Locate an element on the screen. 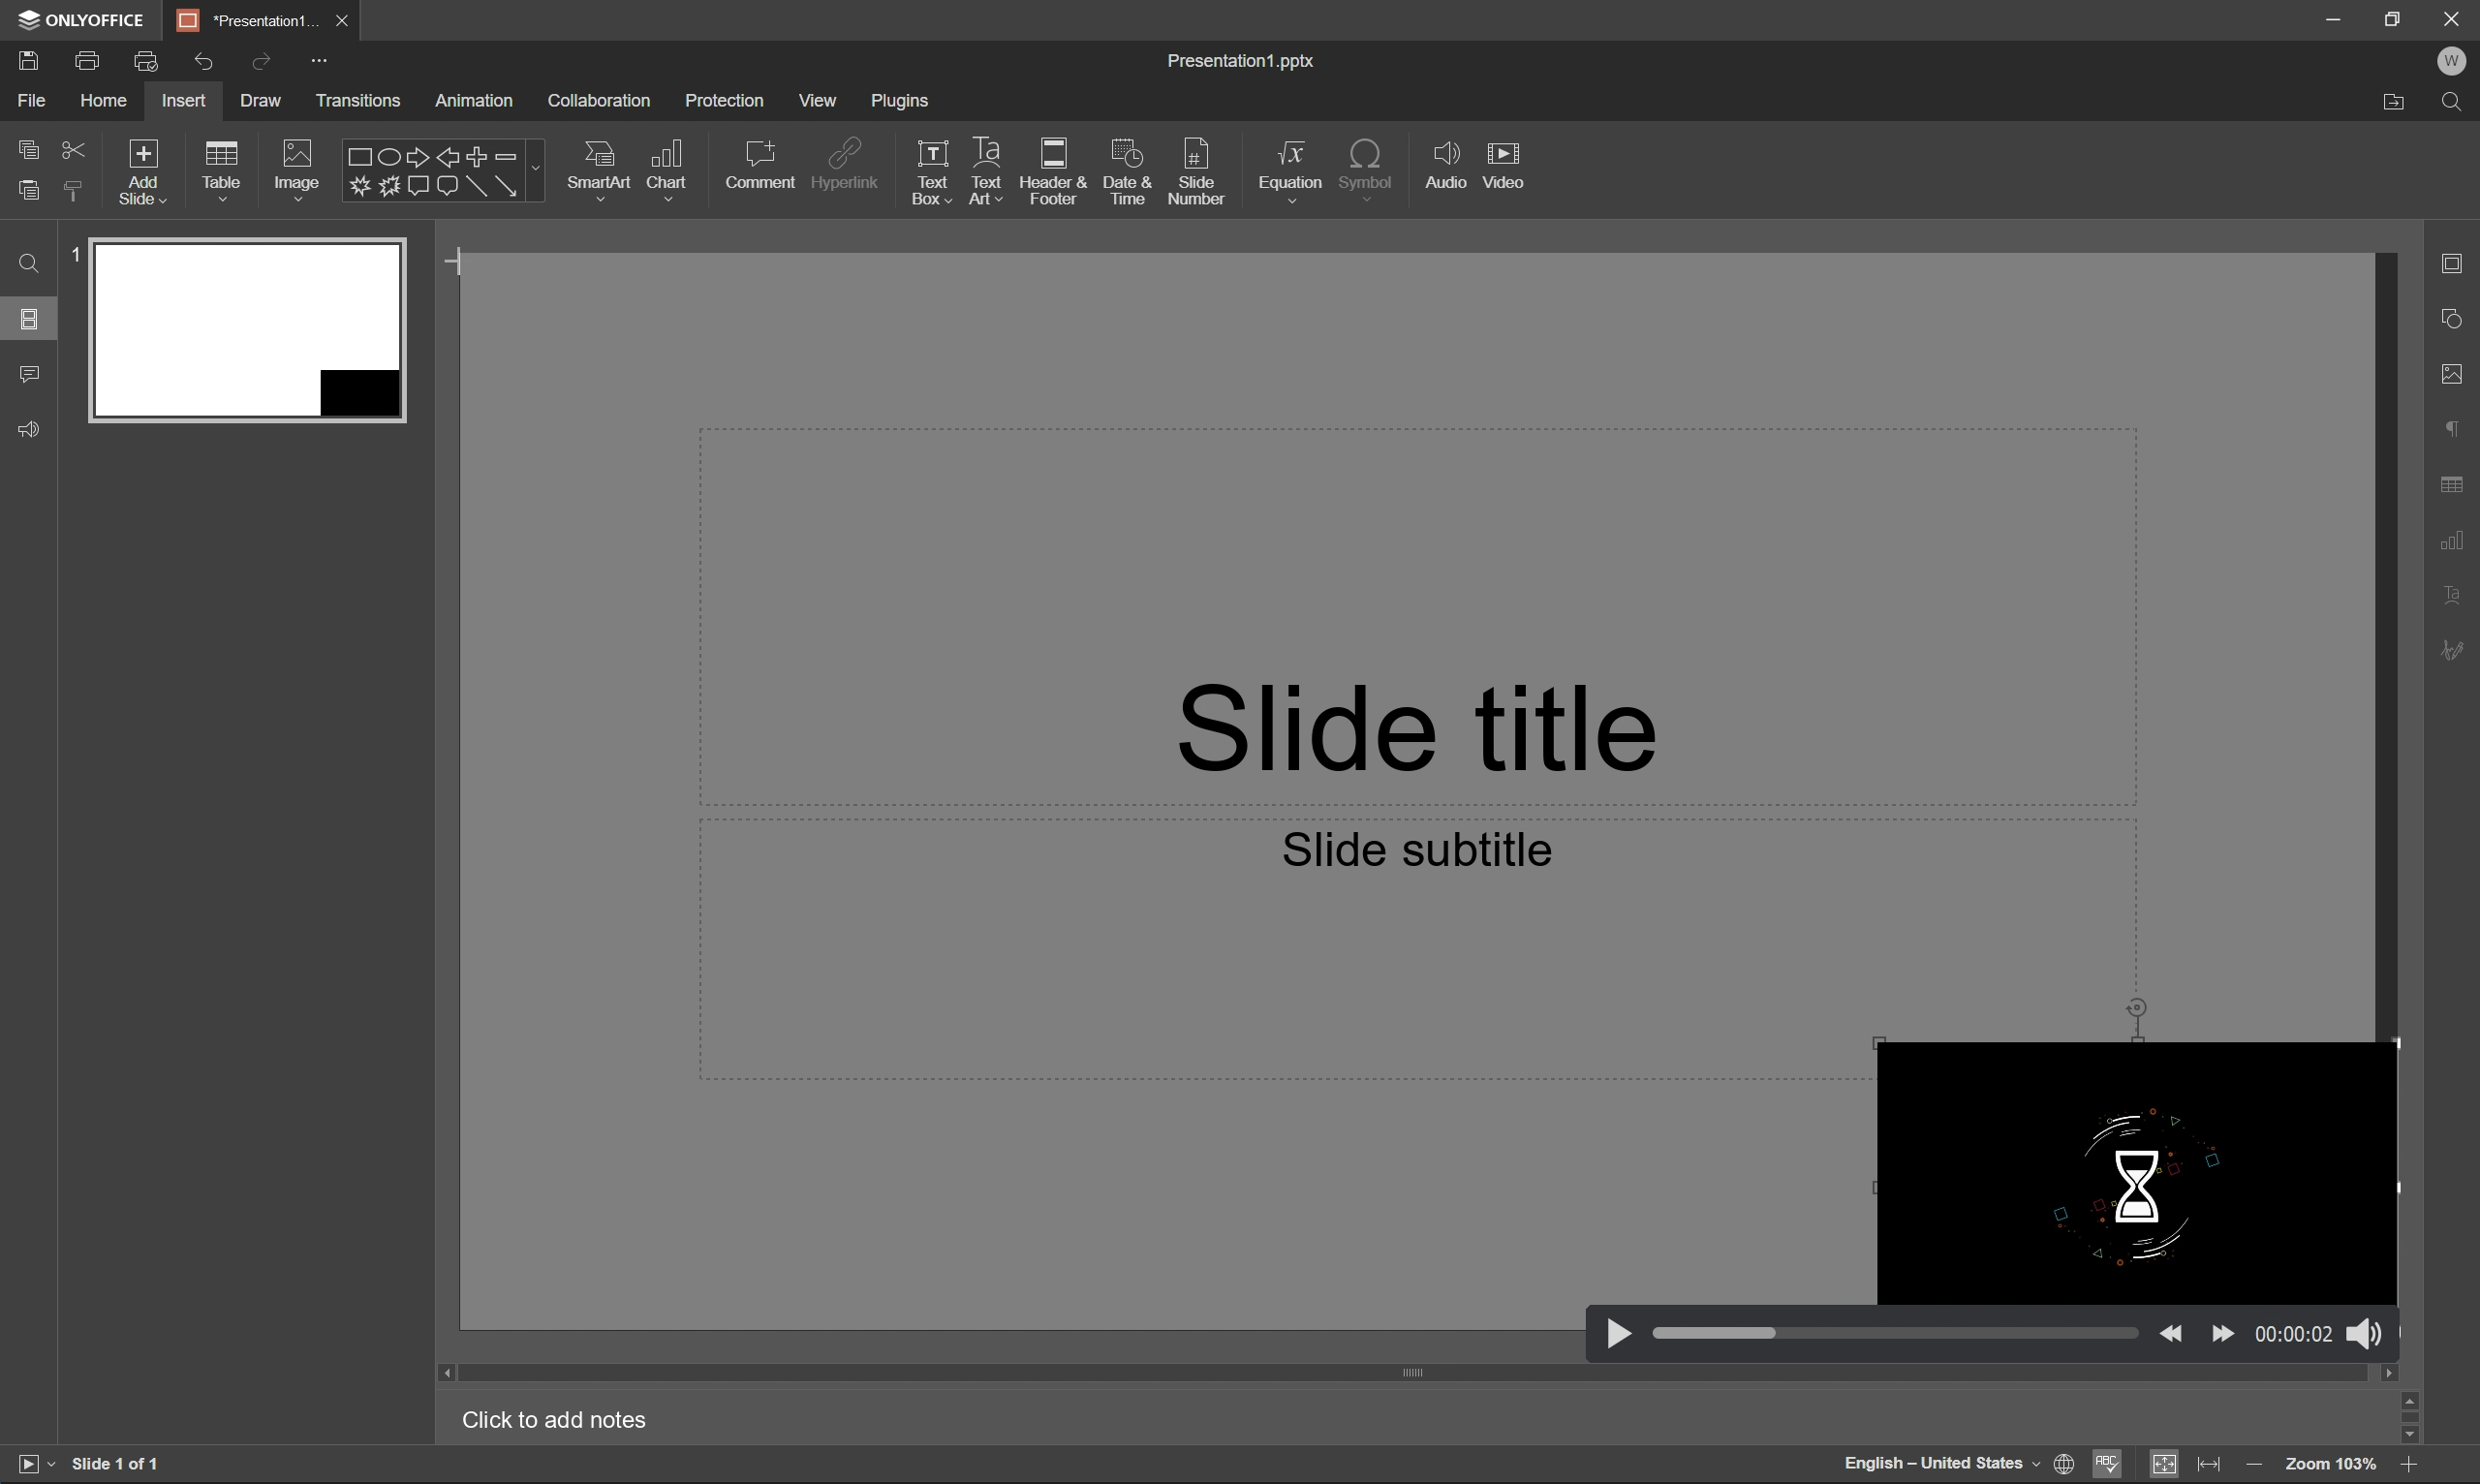  Close is located at coordinates (2452, 18).